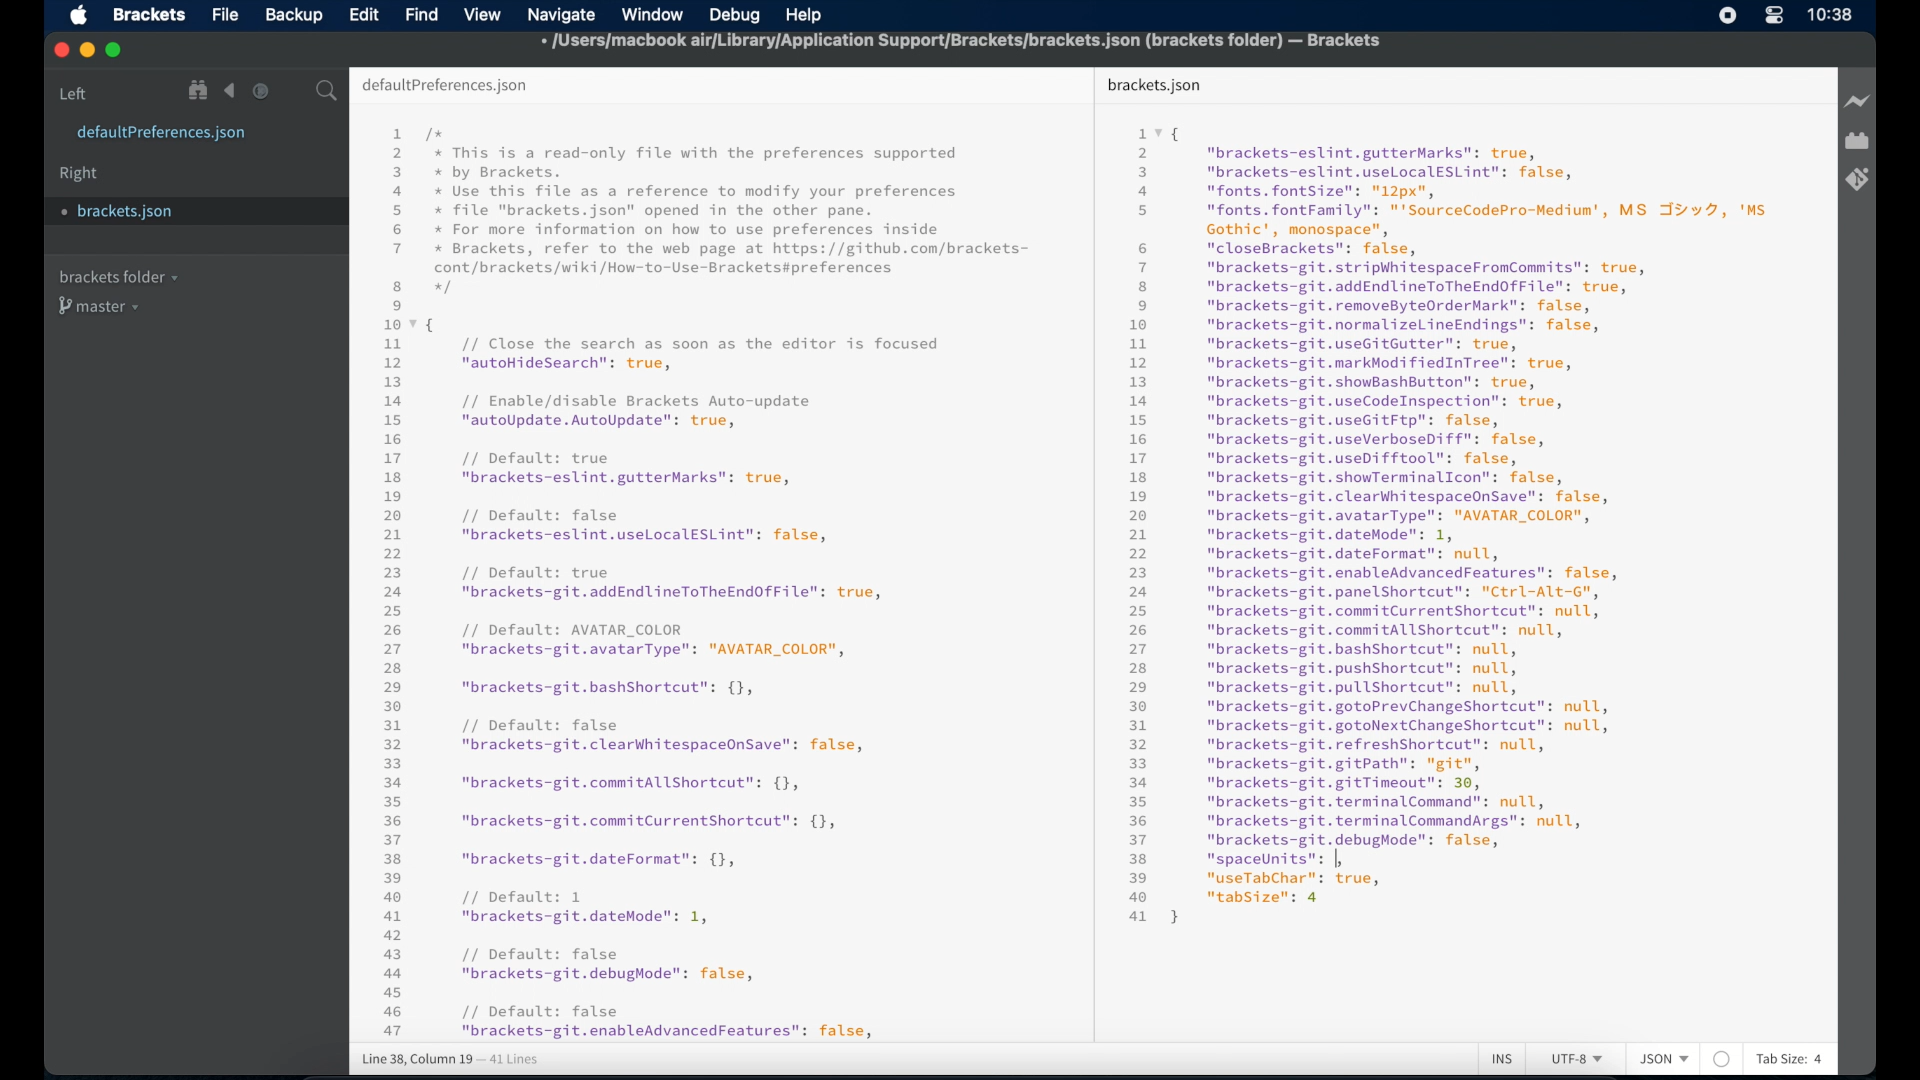  I want to click on debug, so click(735, 15).